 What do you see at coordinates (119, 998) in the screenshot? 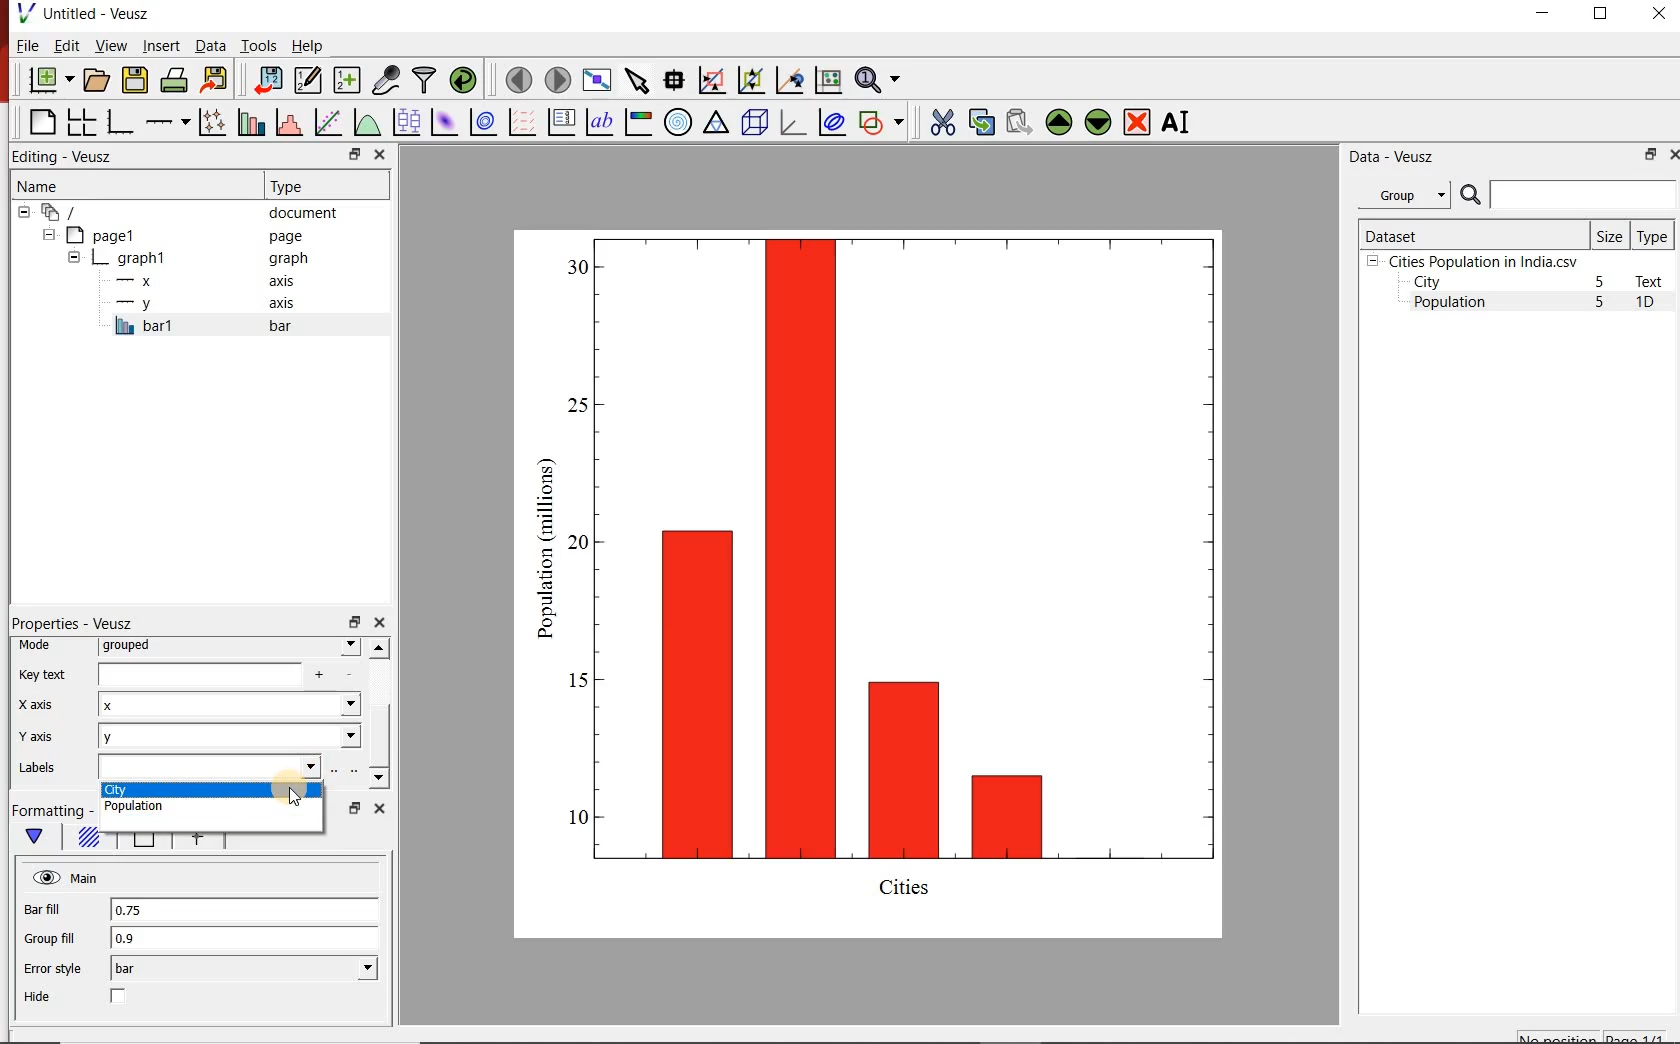
I see `check/uncheck` at bounding box center [119, 998].